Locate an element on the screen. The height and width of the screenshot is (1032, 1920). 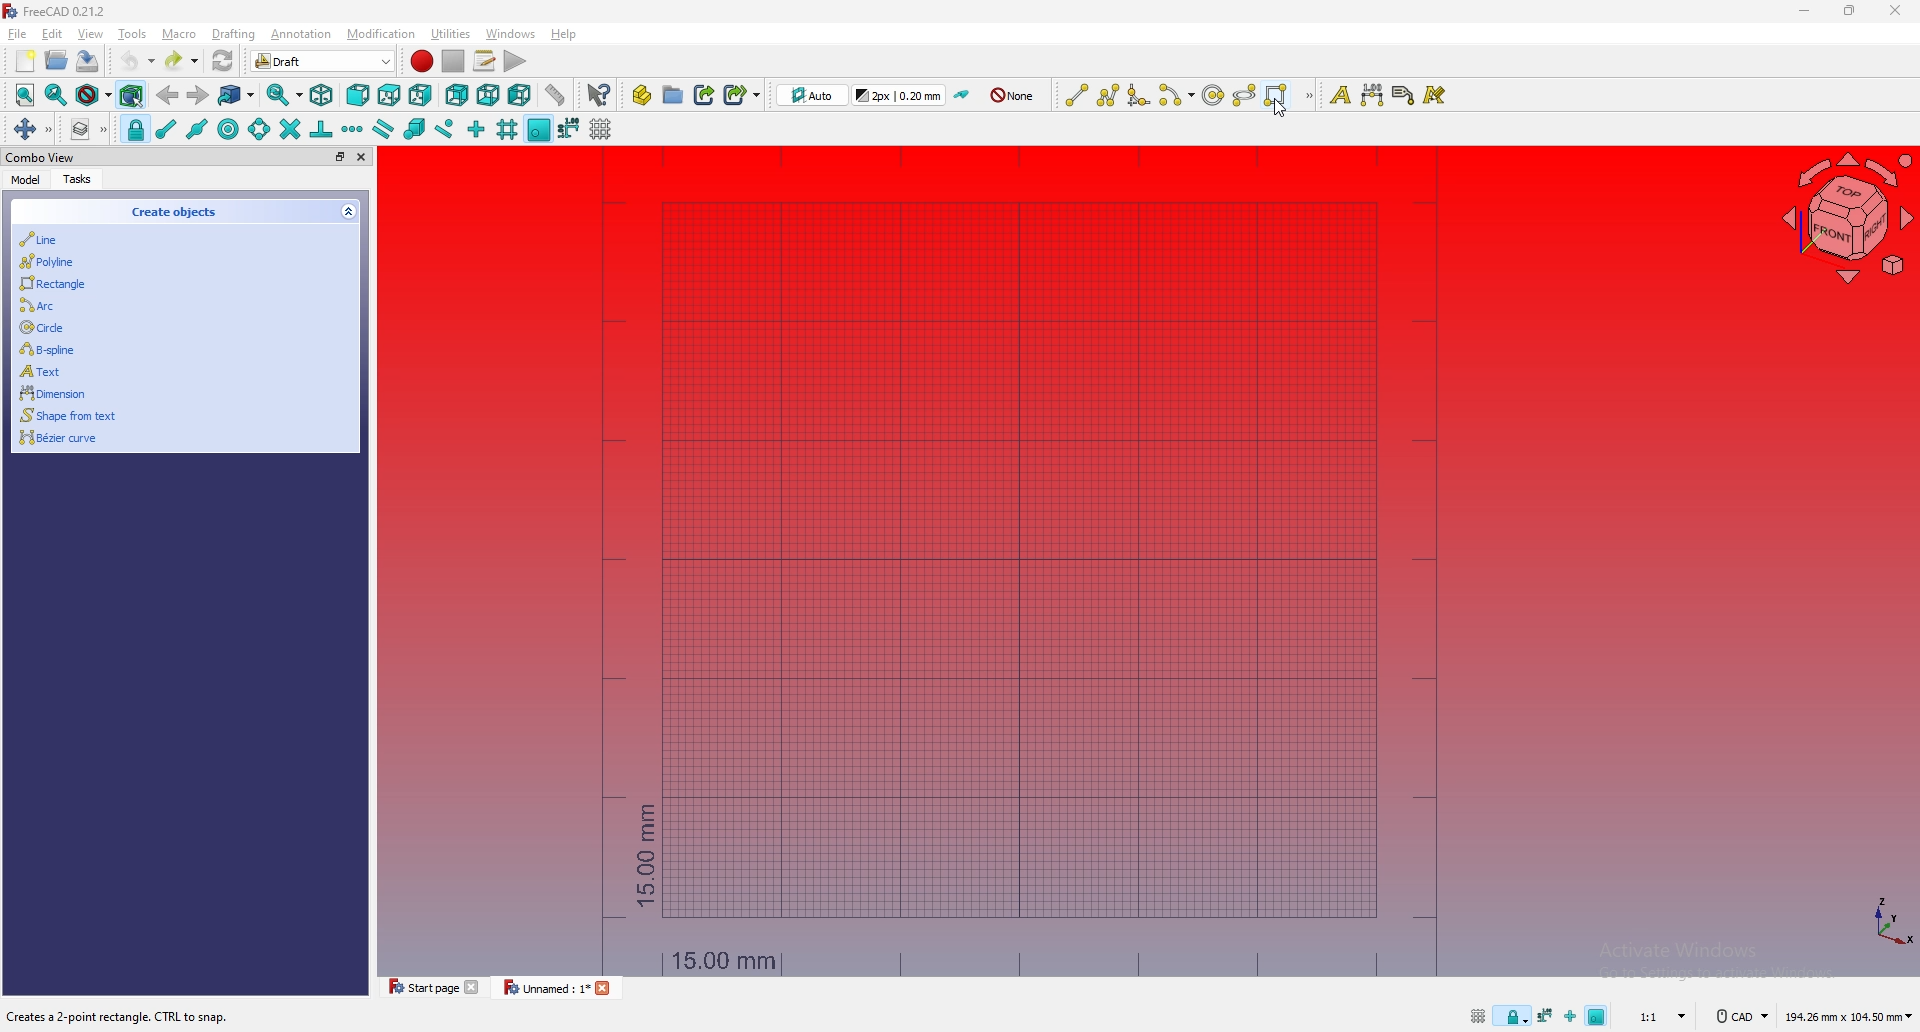
snap near is located at coordinates (445, 130).